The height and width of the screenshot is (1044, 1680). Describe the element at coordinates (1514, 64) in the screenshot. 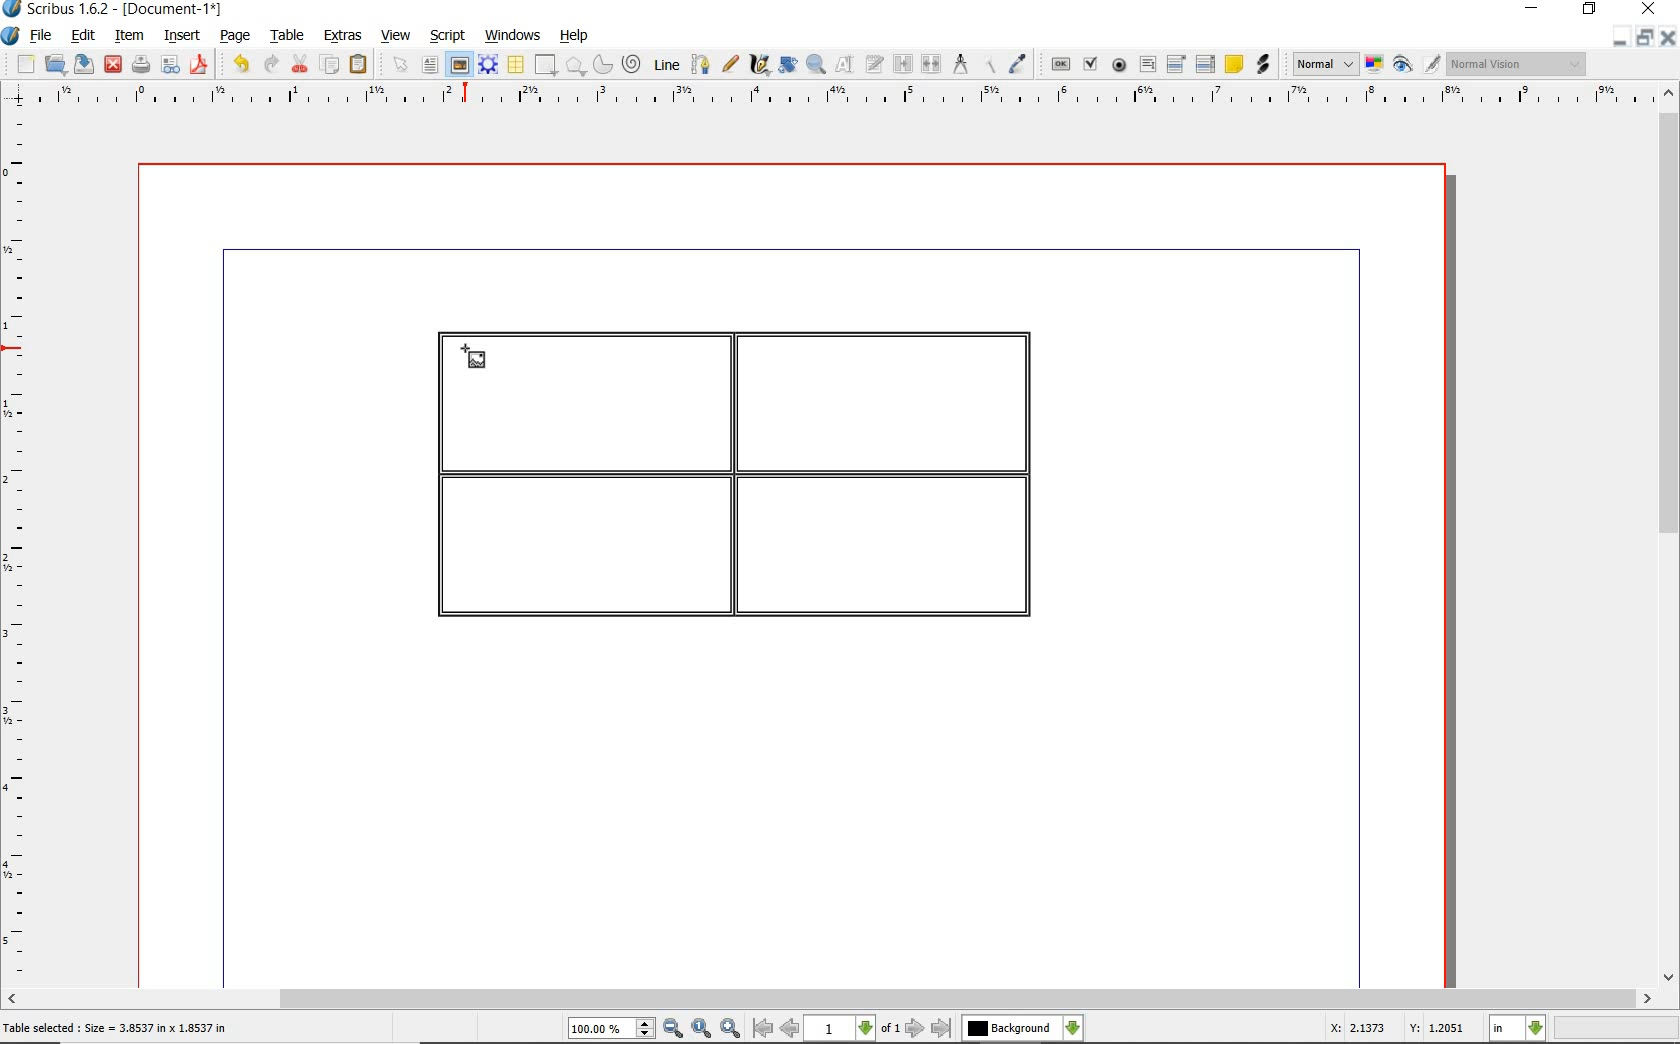

I see `visual appearance of the display` at that location.